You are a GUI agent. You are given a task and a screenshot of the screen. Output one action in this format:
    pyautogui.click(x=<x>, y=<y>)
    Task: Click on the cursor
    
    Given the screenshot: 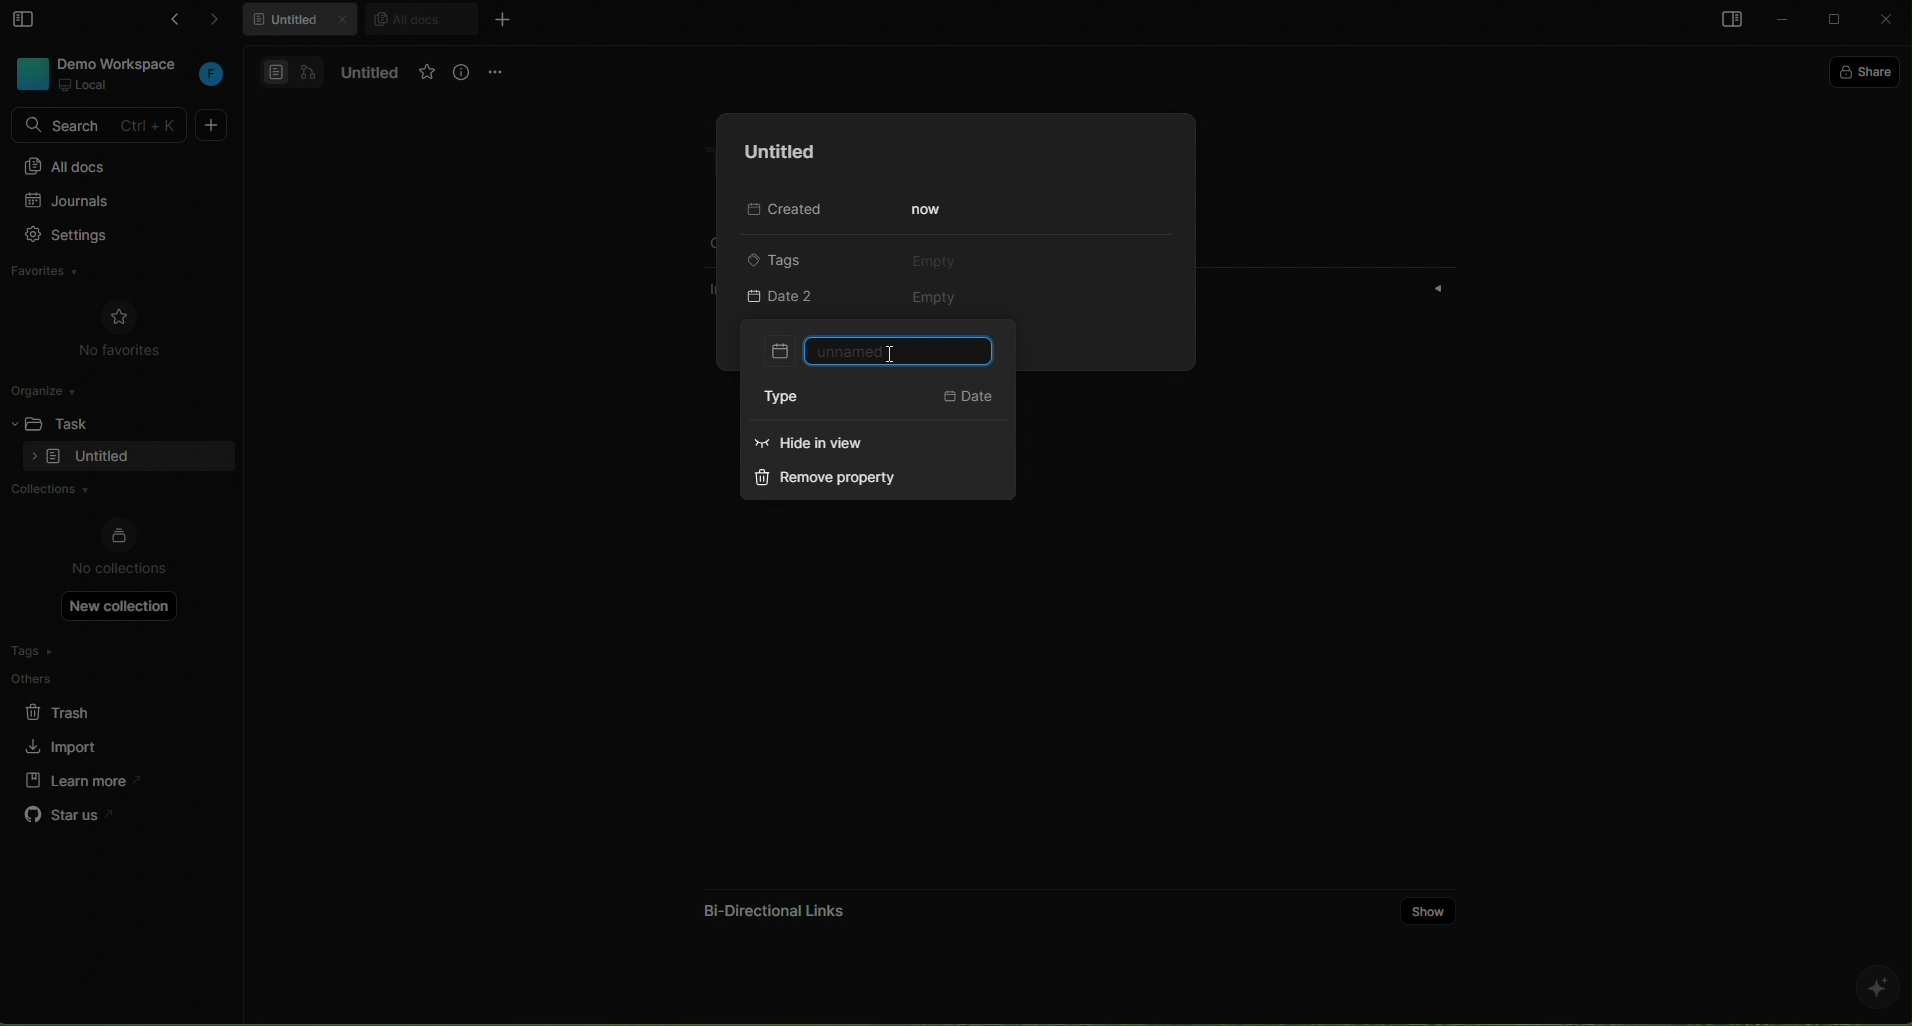 What is the action you would take?
    pyautogui.click(x=890, y=353)
    